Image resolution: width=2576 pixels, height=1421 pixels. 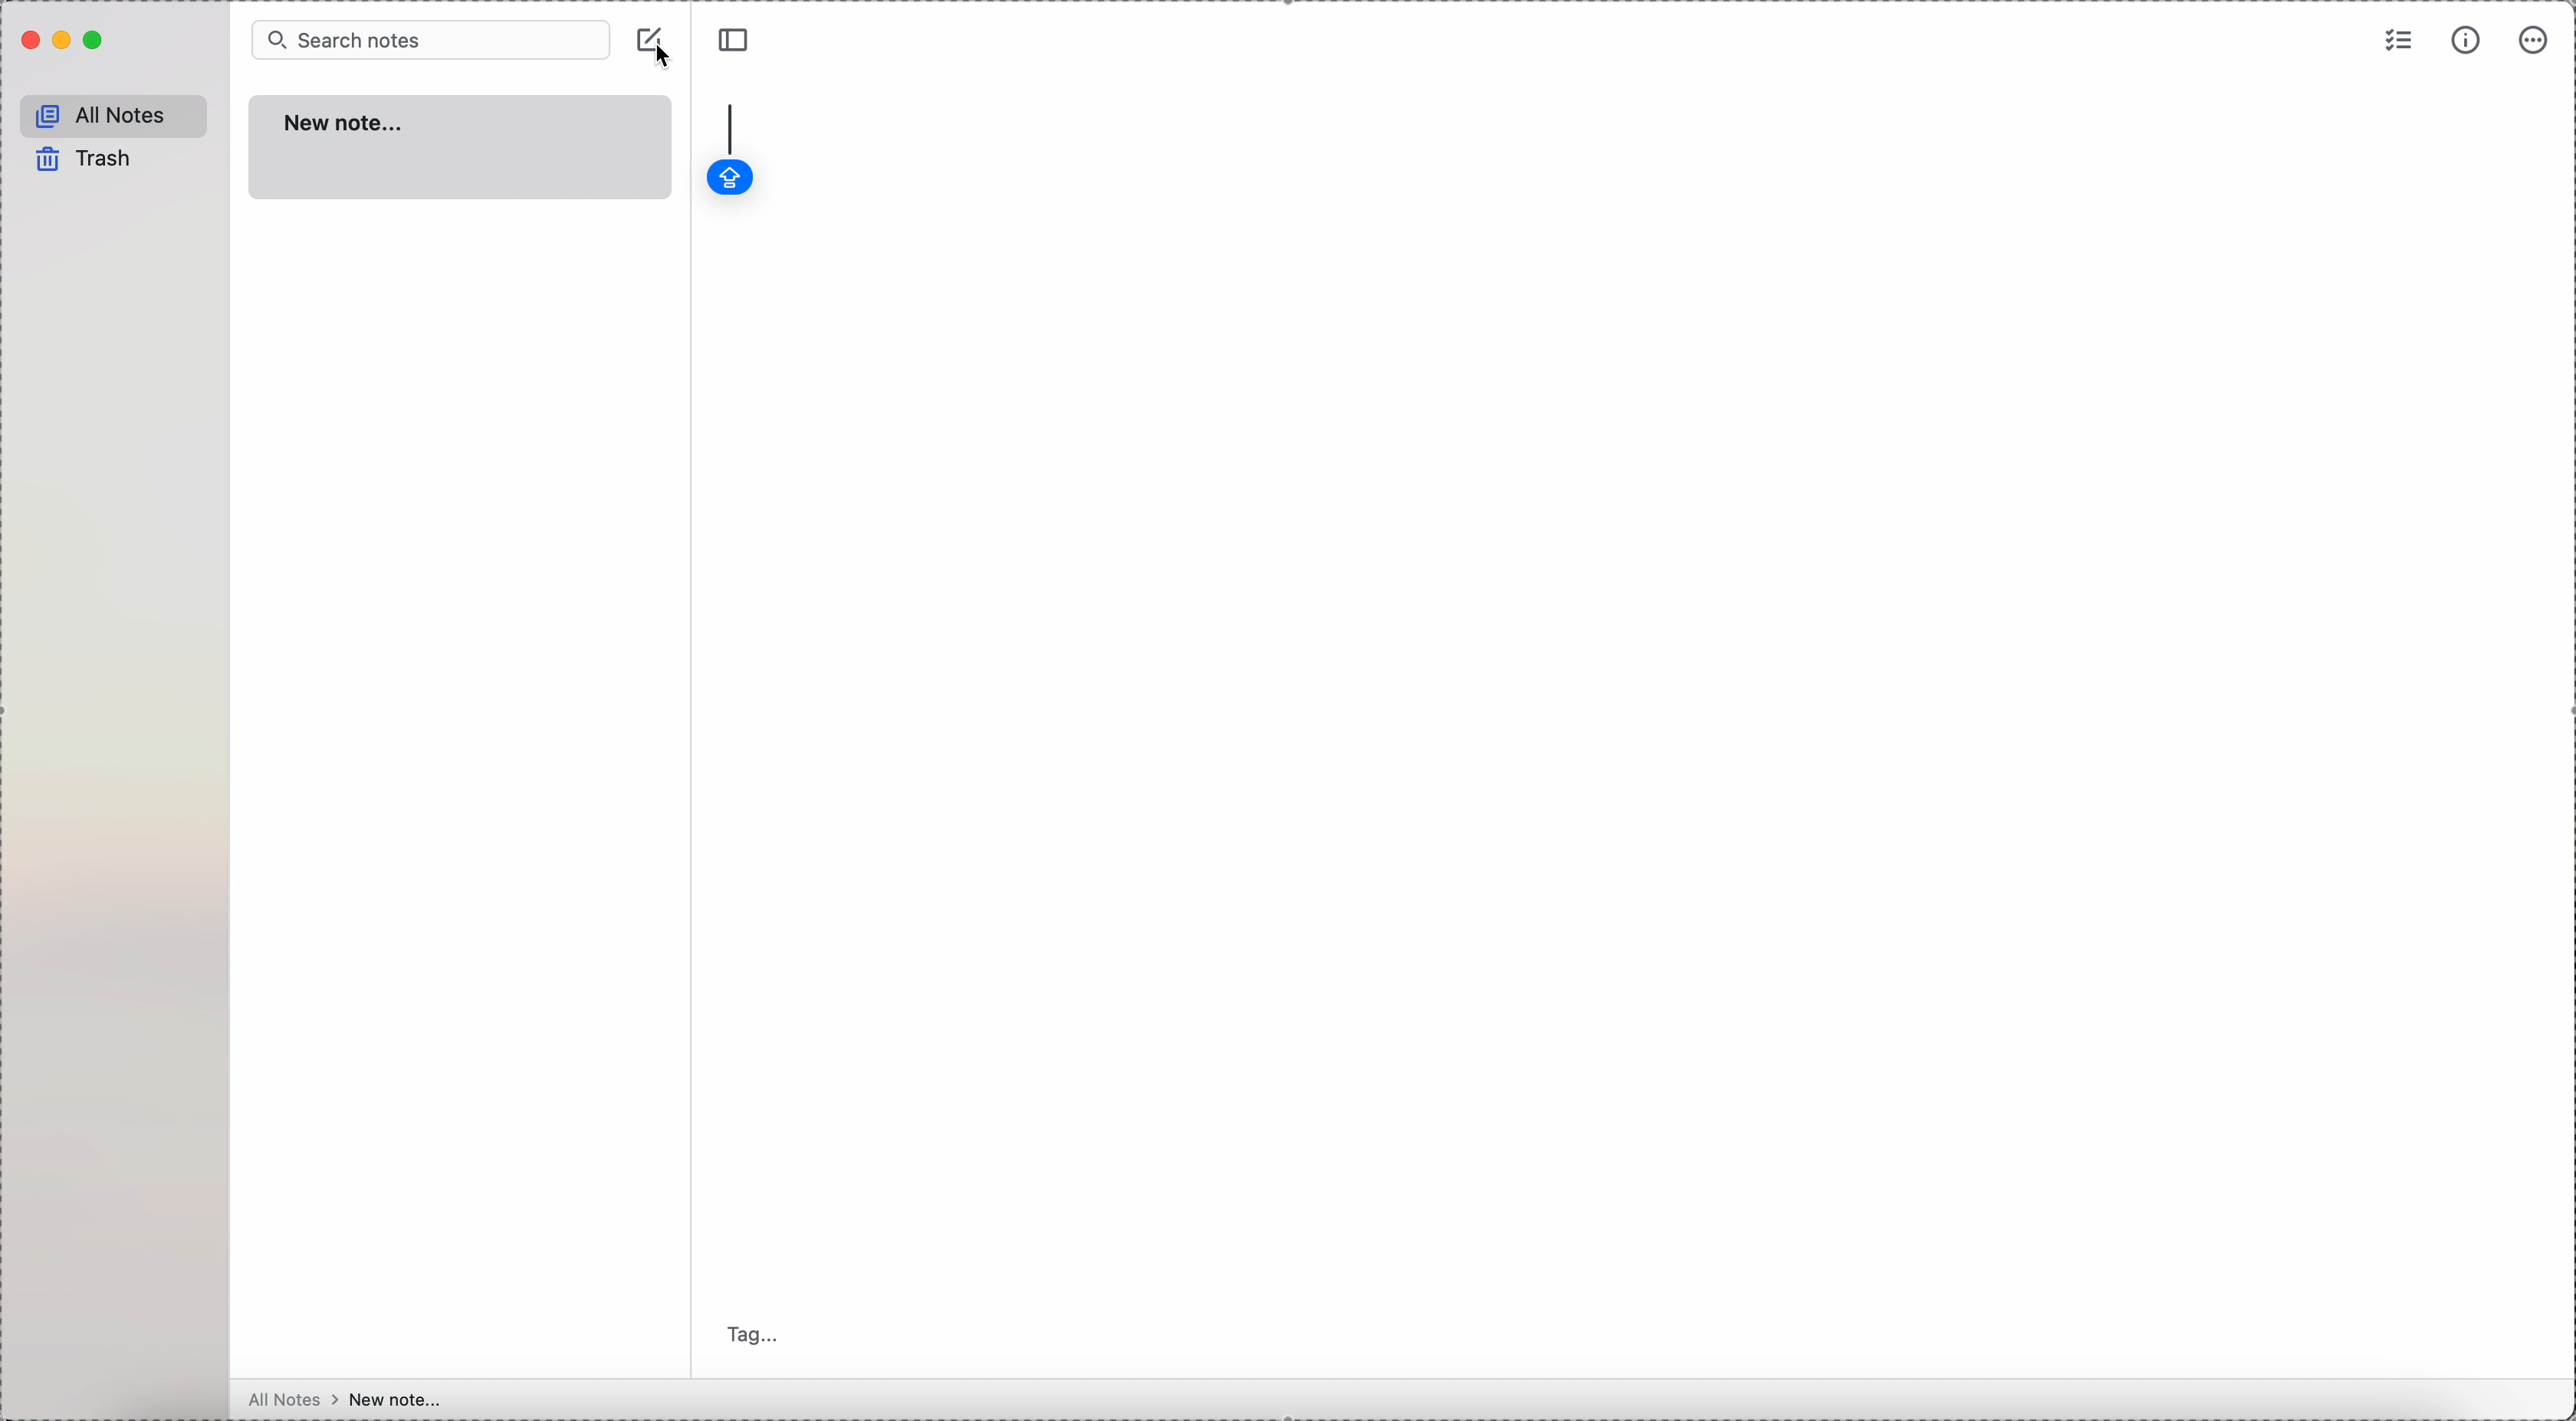 I want to click on tag, so click(x=759, y=1333).